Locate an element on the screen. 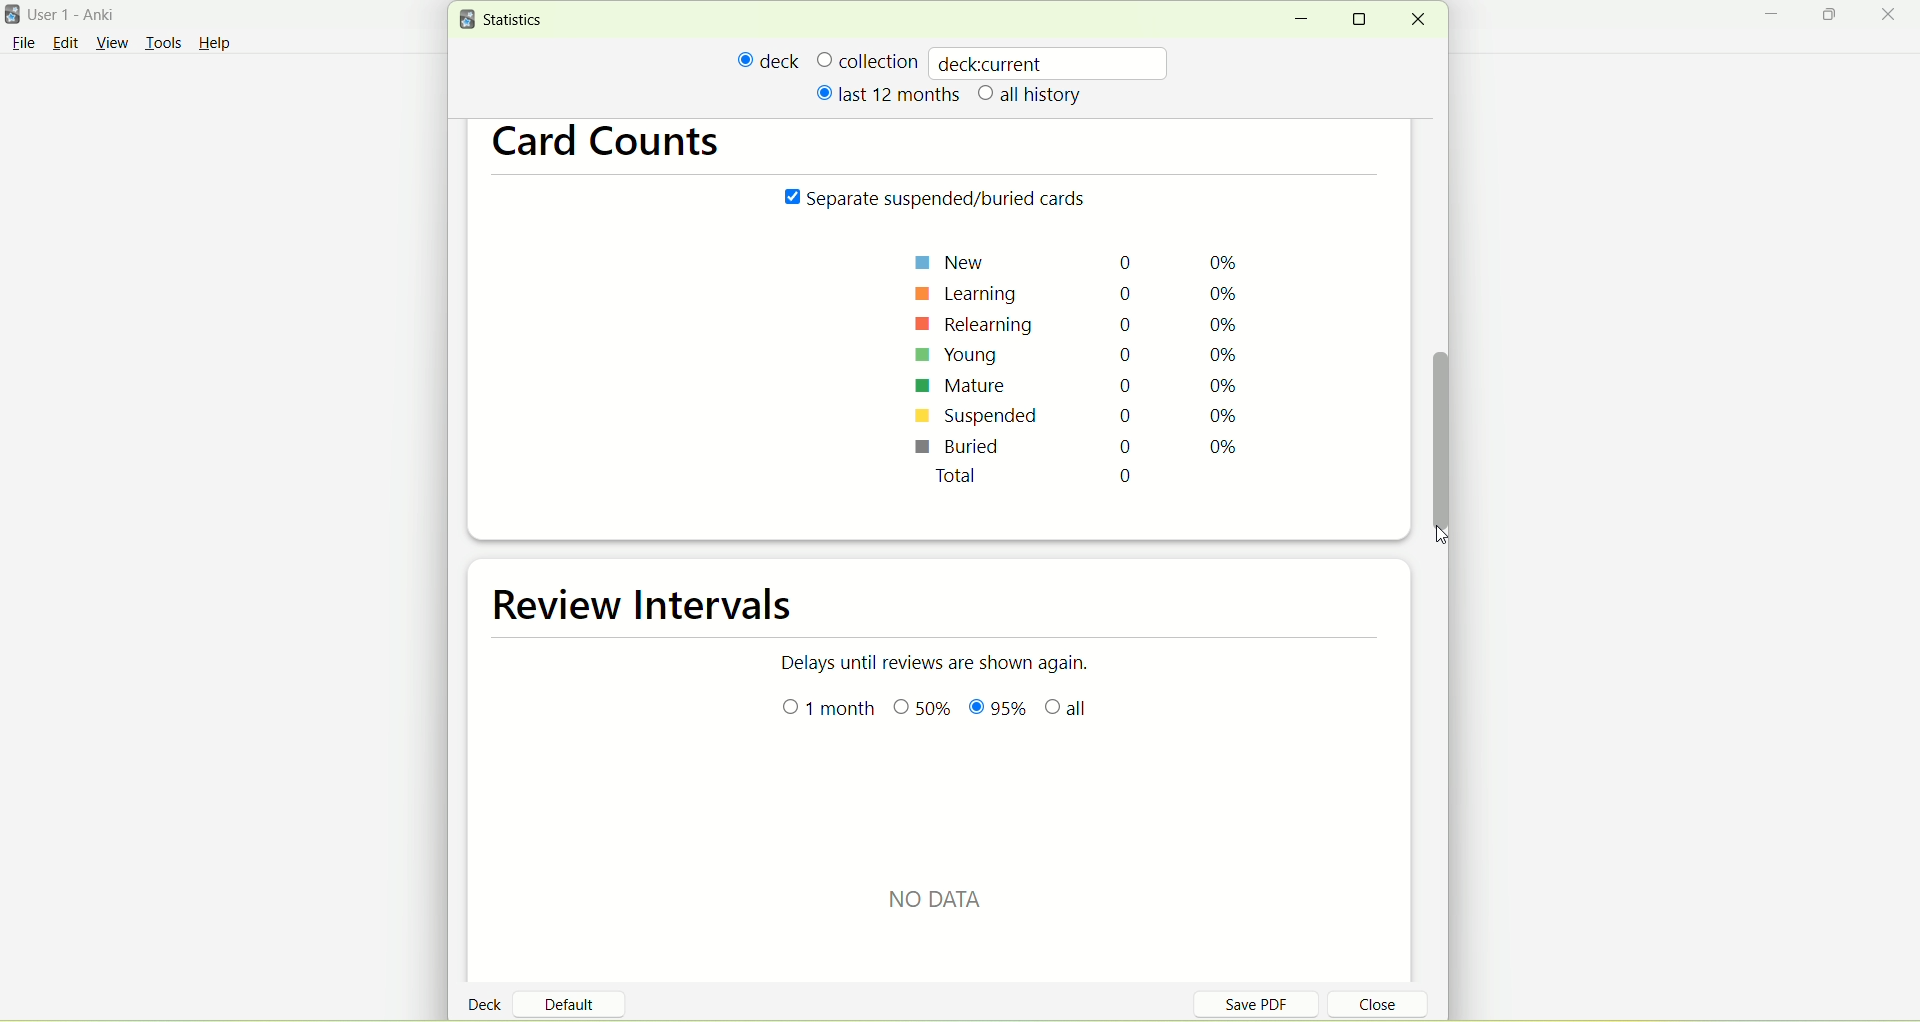 Image resolution: width=1920 pixels, height=1022 pixels. last 12 months is located at coordinates (886, 93).